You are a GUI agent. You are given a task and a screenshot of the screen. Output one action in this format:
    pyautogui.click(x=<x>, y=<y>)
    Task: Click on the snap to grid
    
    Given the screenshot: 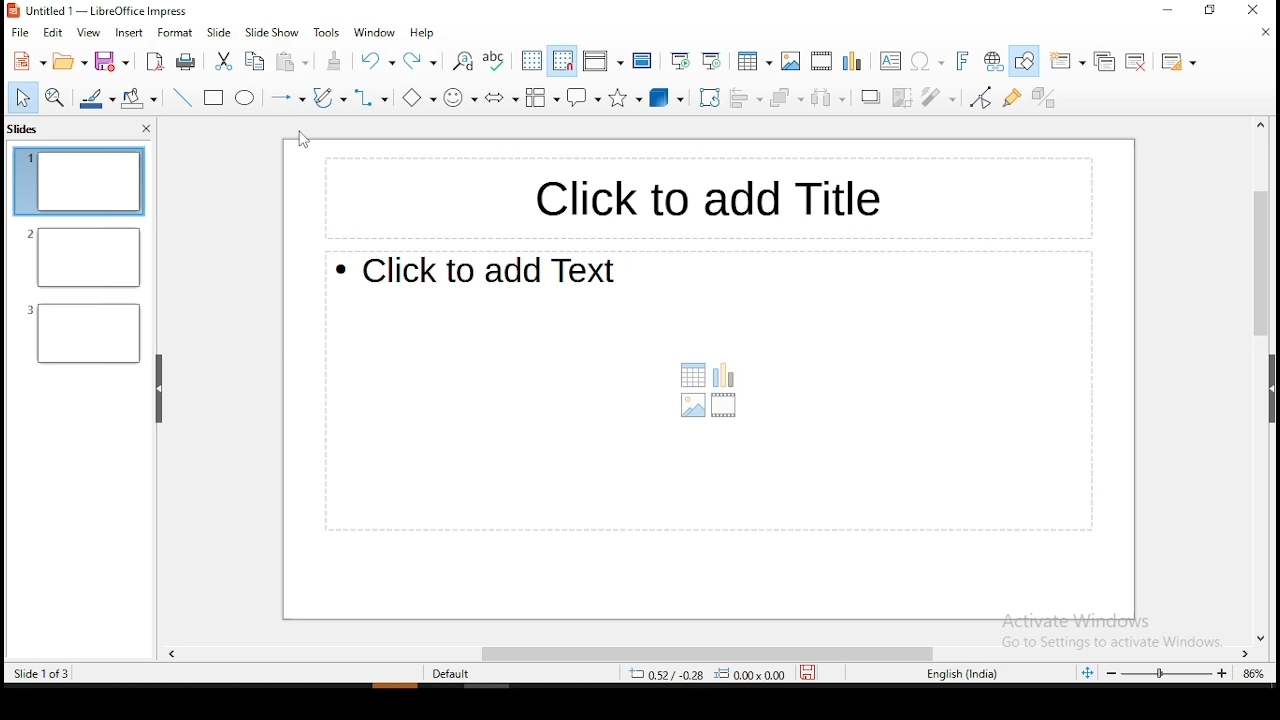 What is the action you would take?
    pyautogui.click(x=564, y=62)
    